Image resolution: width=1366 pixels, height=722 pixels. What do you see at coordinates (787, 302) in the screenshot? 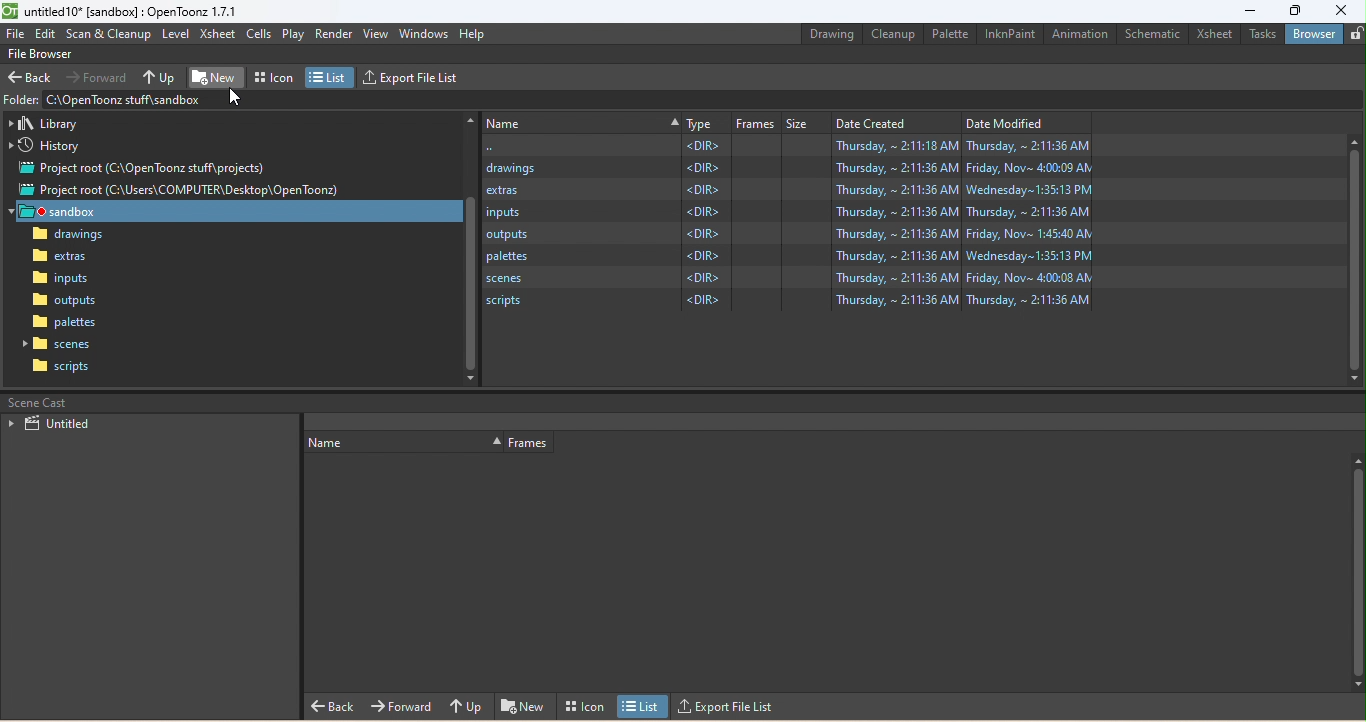
I see `scripts` at bounding box center [787, 302].